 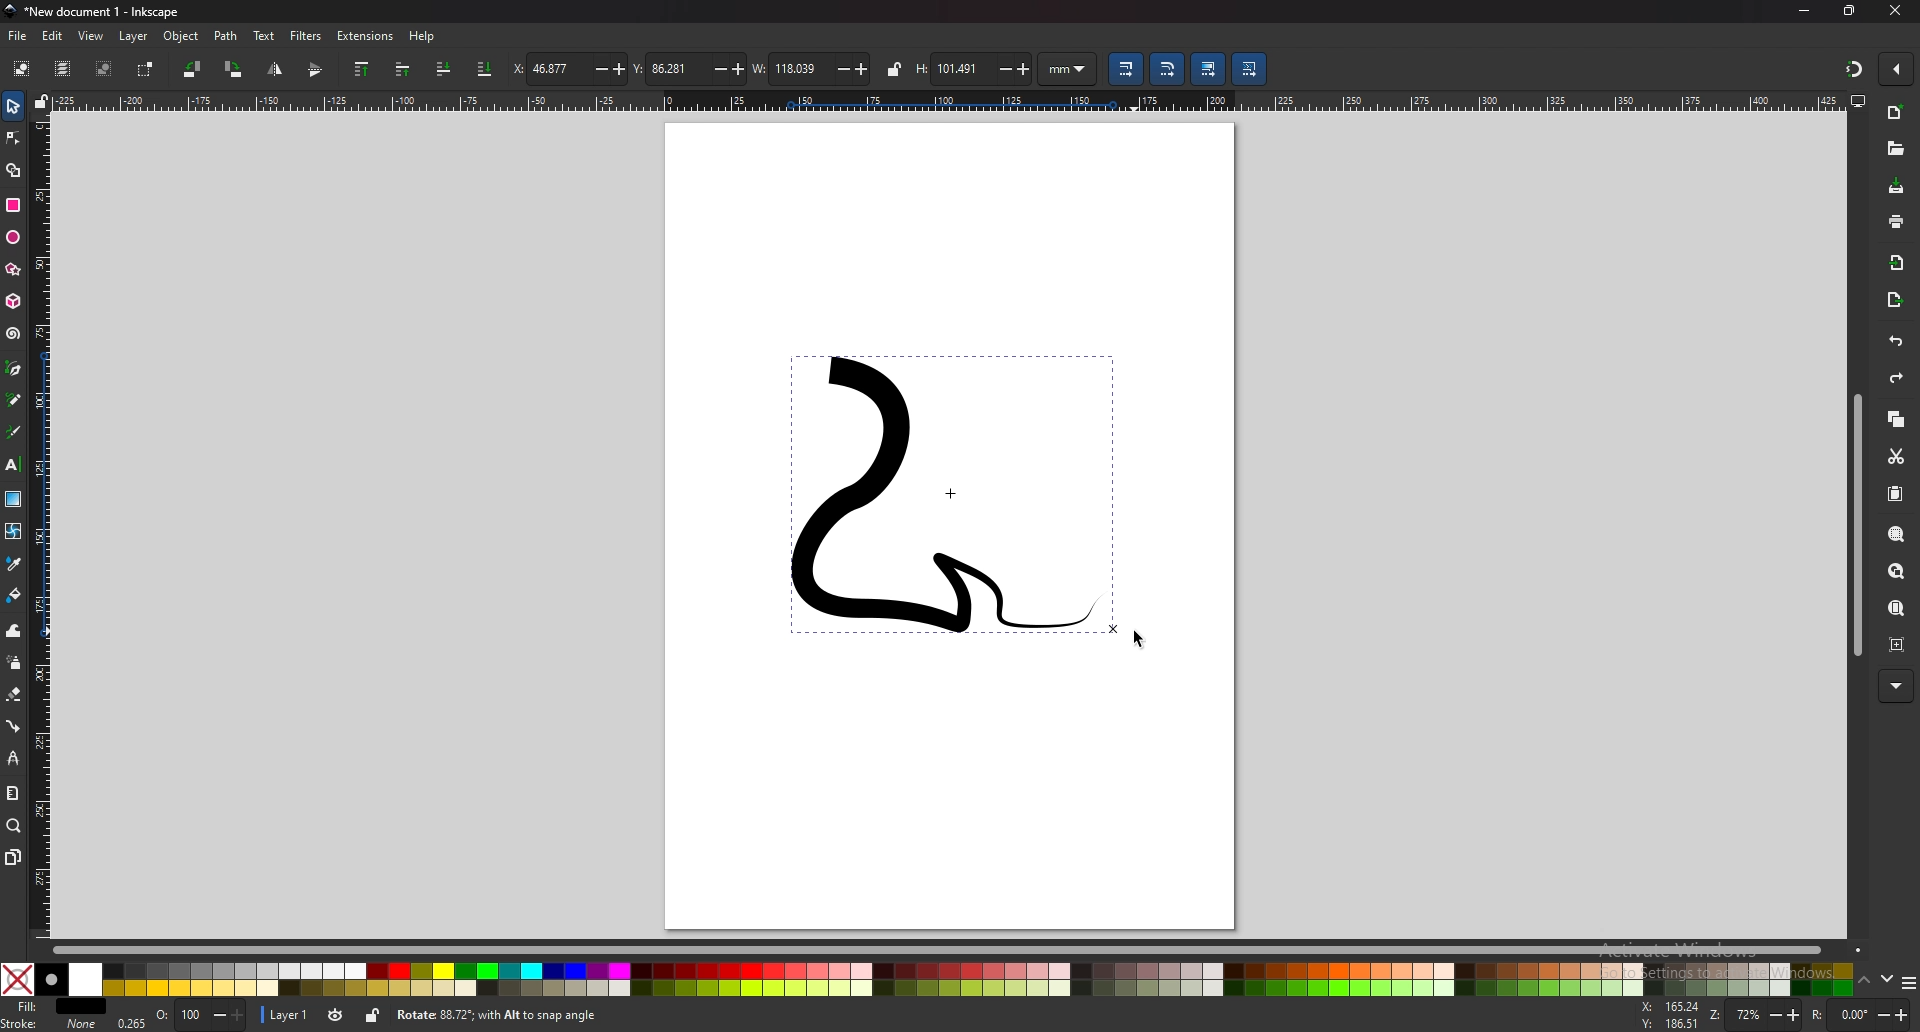 I want to click on fill, so click(x=51, y=1005).